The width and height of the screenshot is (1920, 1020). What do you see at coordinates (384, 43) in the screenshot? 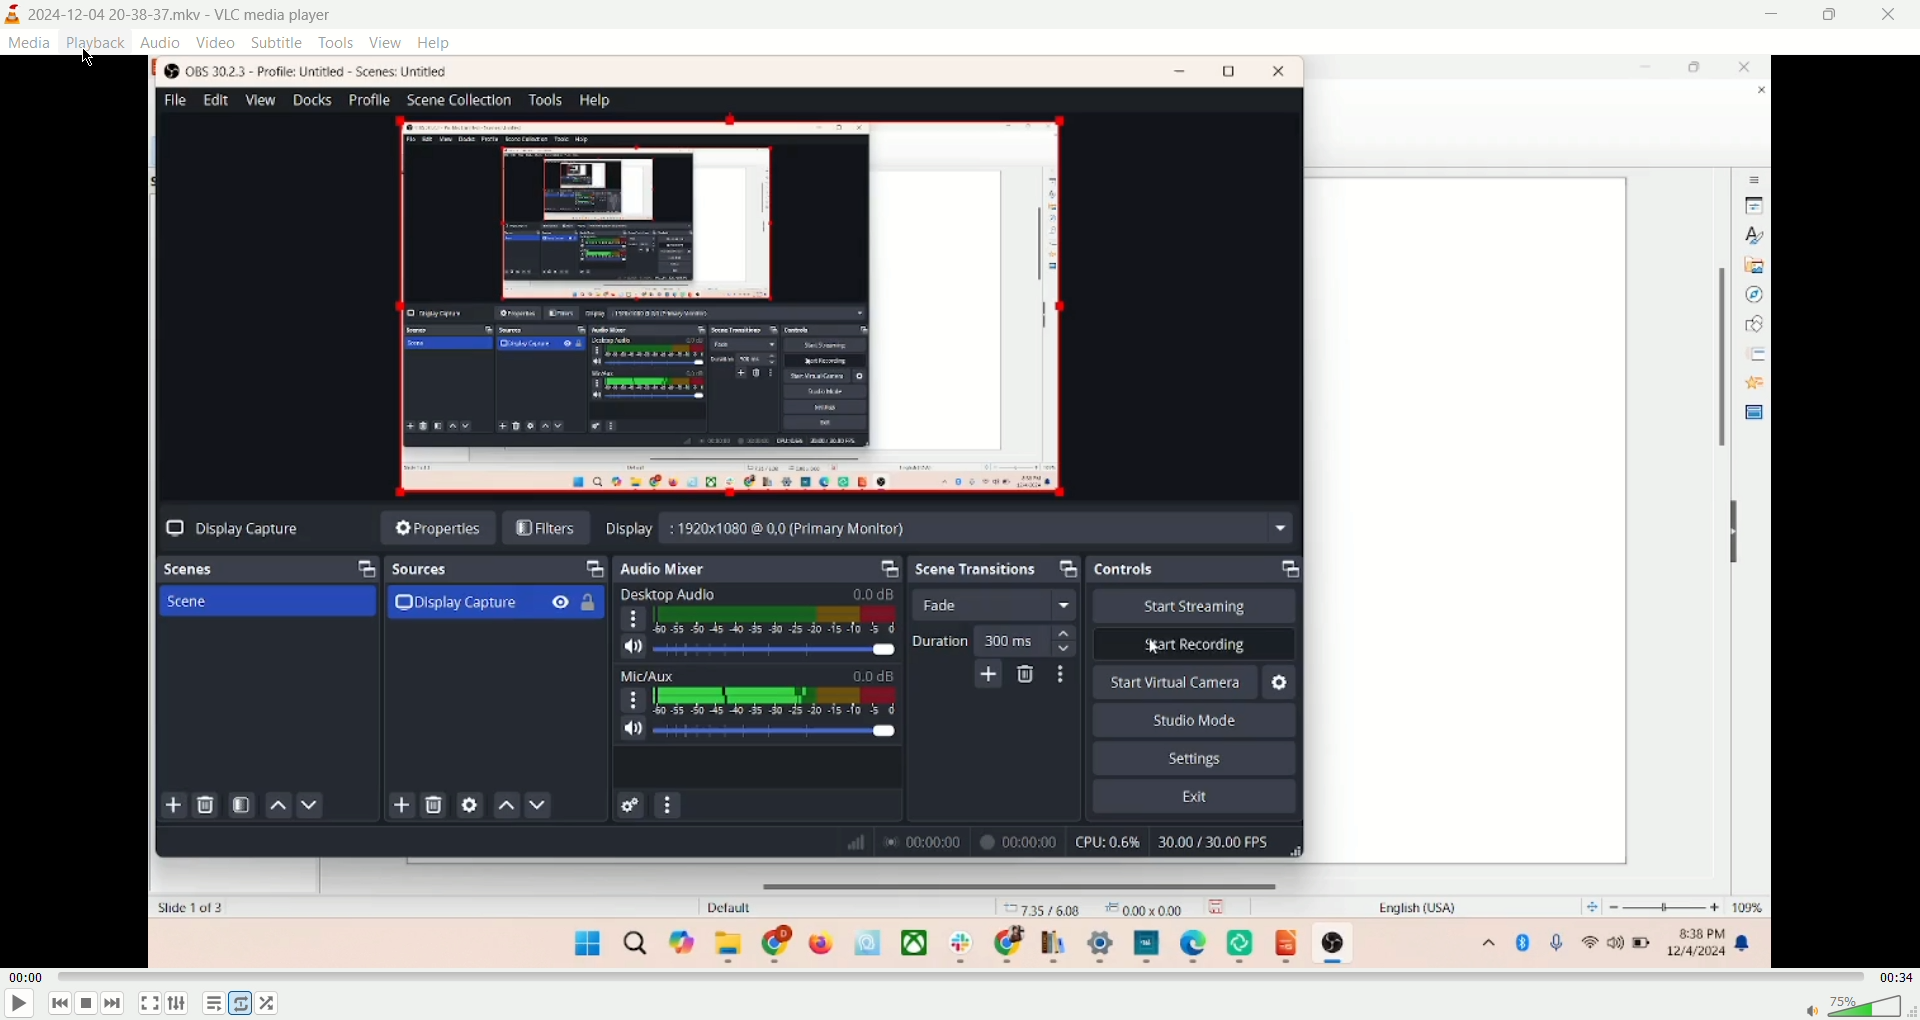
I see `view` at bounding box center [384, 43].